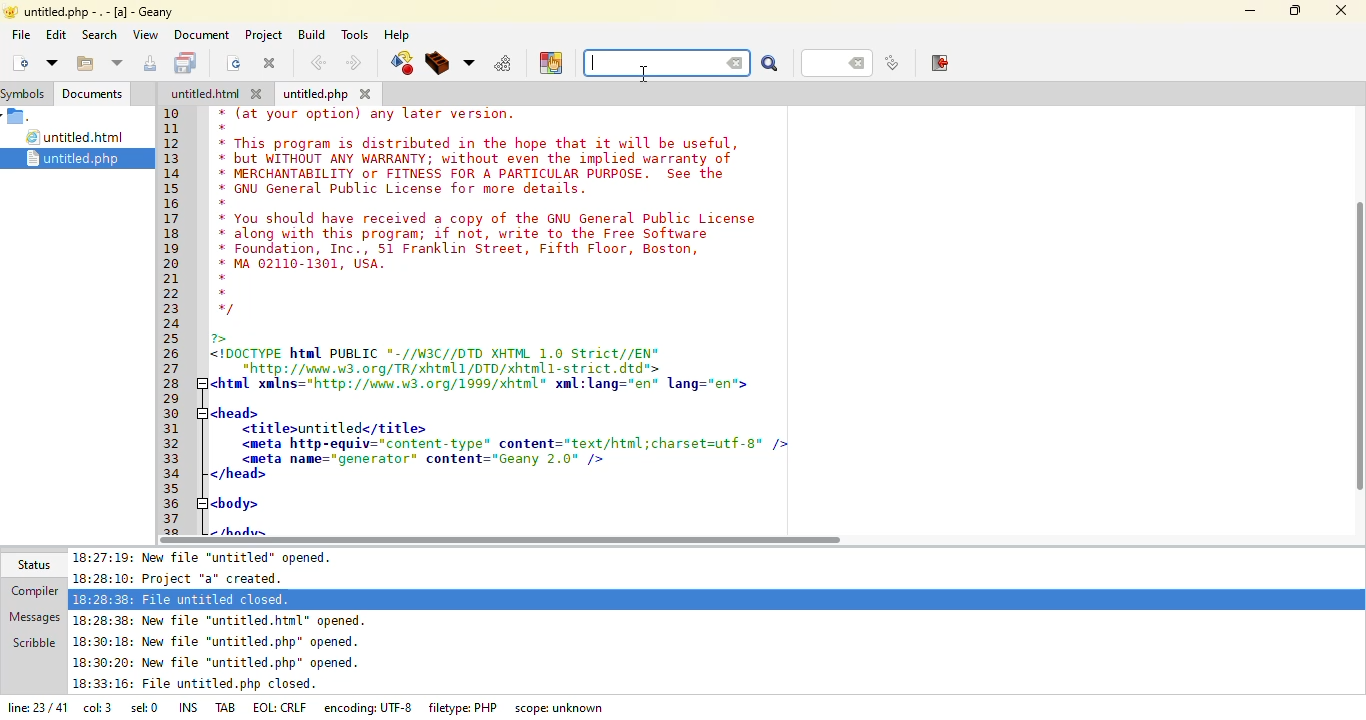  What do you see at coordinates (191, 706) in the screenshot?
I see `ins` at bounding box center [191, 706].